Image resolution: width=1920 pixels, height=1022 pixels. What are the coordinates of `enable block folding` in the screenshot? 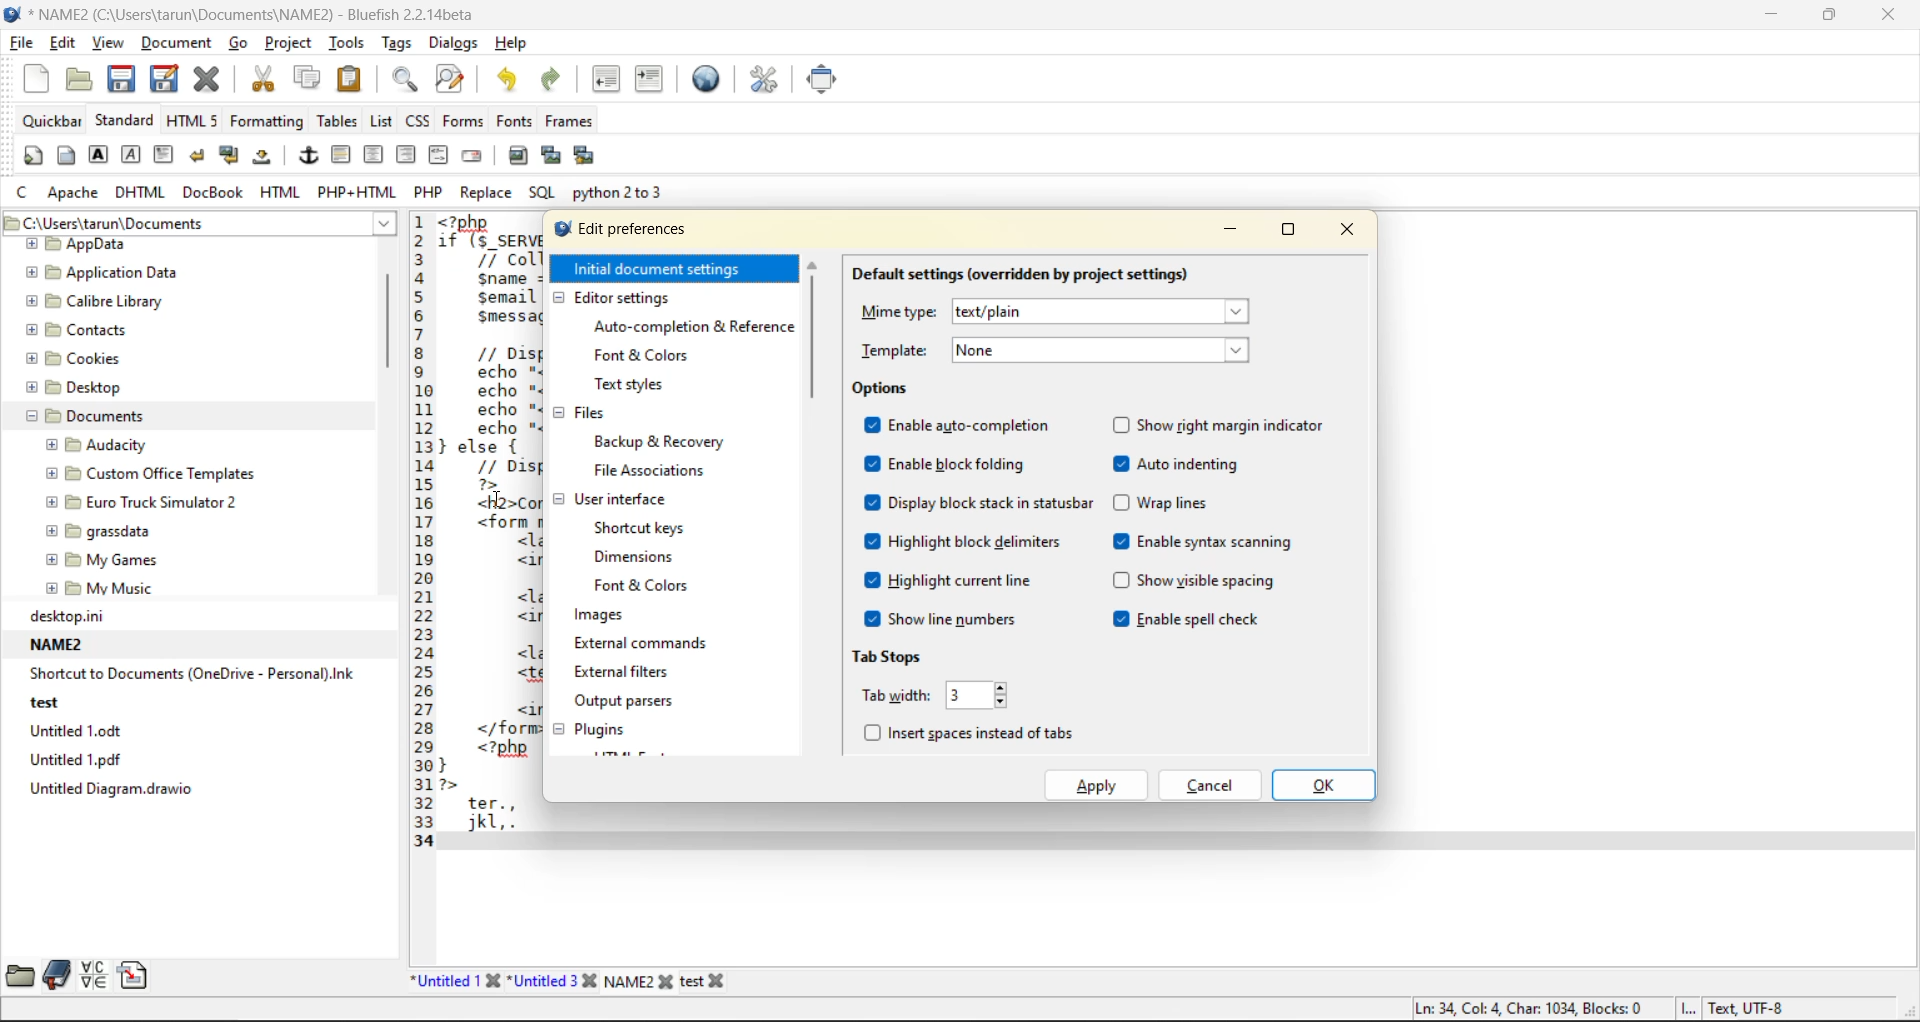 It's located at (944, 466).